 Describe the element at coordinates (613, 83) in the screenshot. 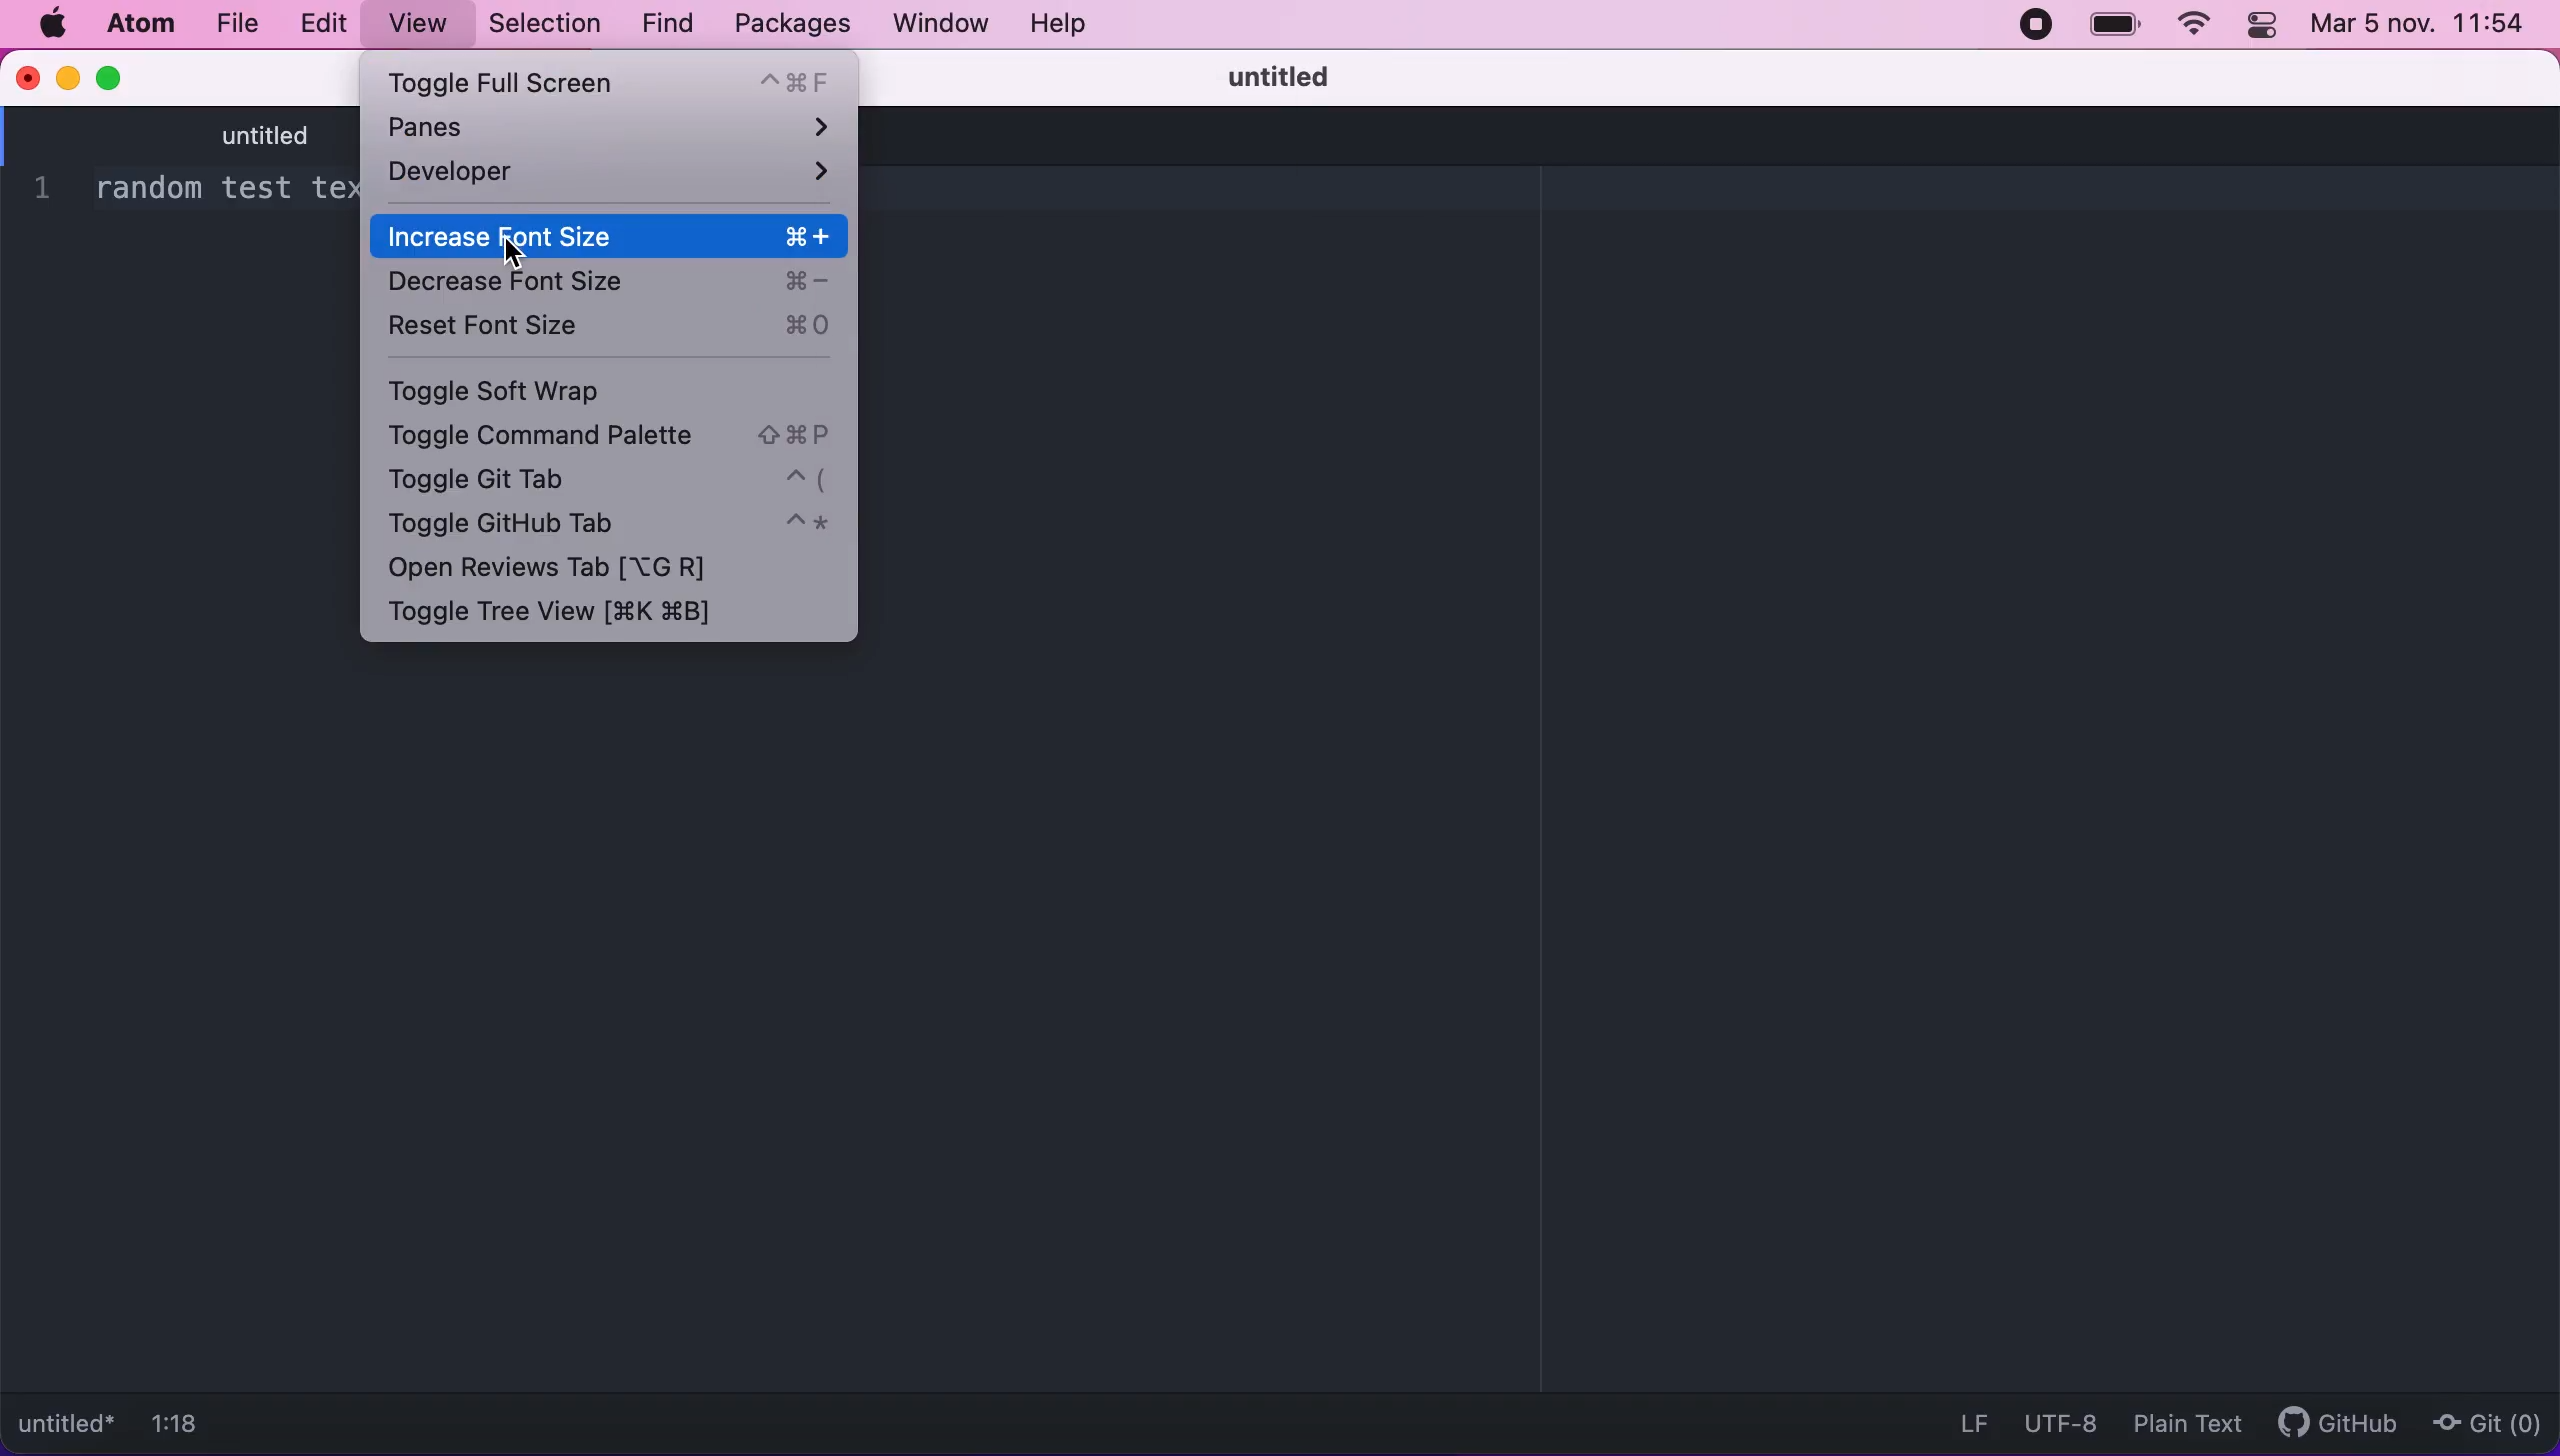

I see `toggle full screen` at that location.